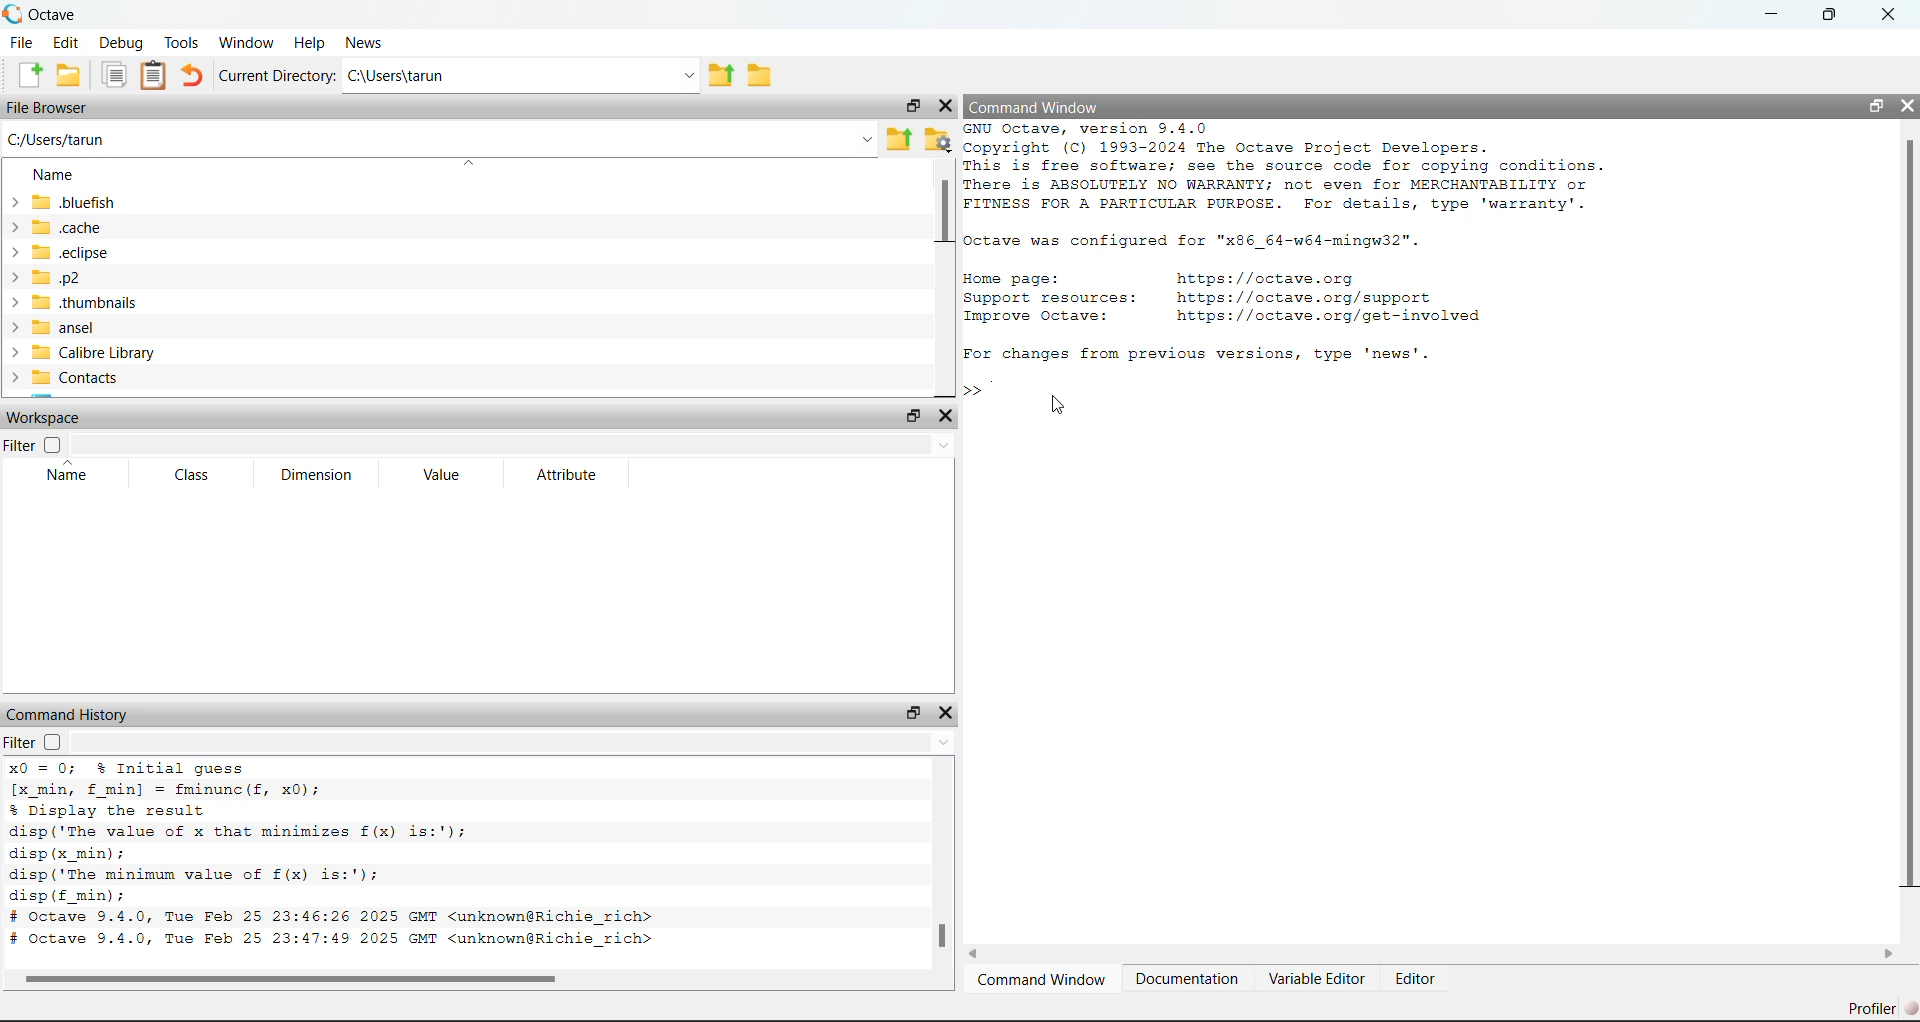  What do you see at coordinates (194, 74) in the screenshot?
I see `Redo` at bounding box center [194, 74].